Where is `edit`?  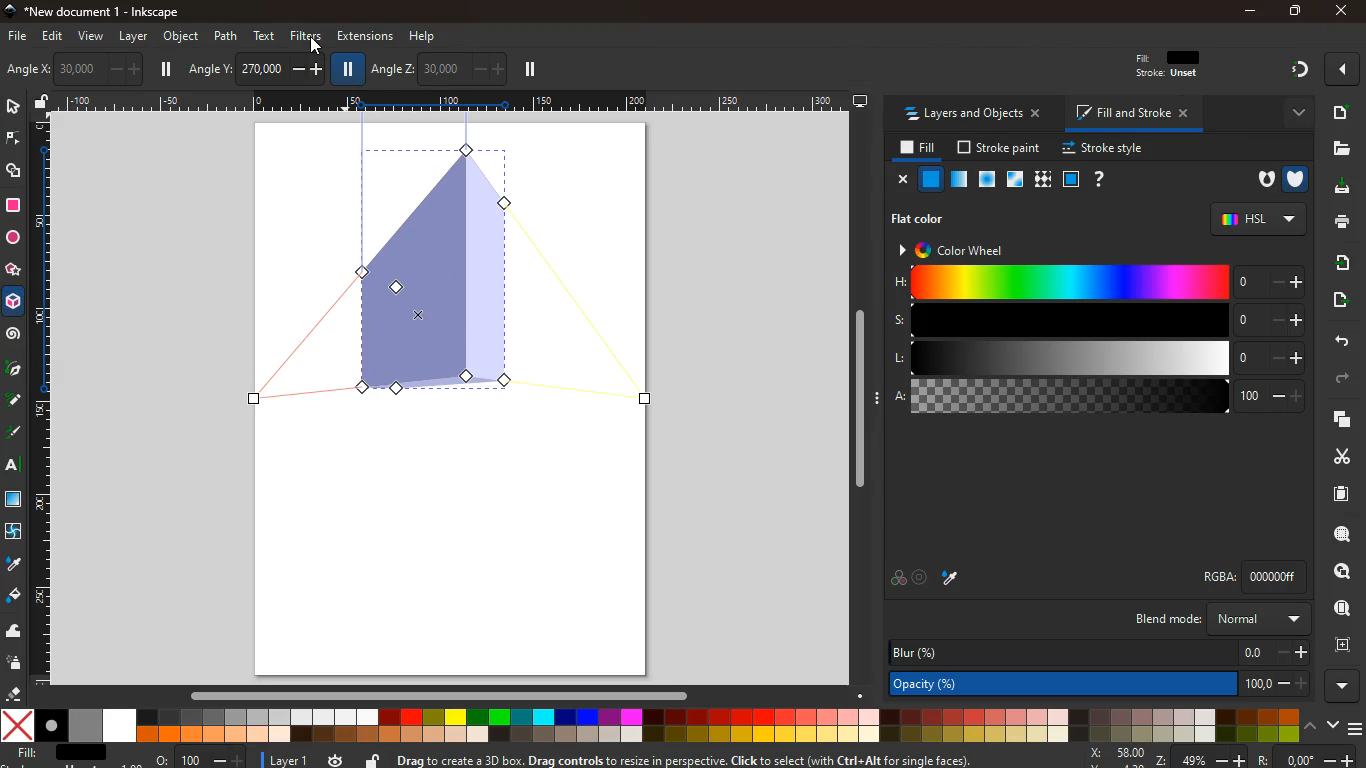
edit is located at coordinates (57, 38).